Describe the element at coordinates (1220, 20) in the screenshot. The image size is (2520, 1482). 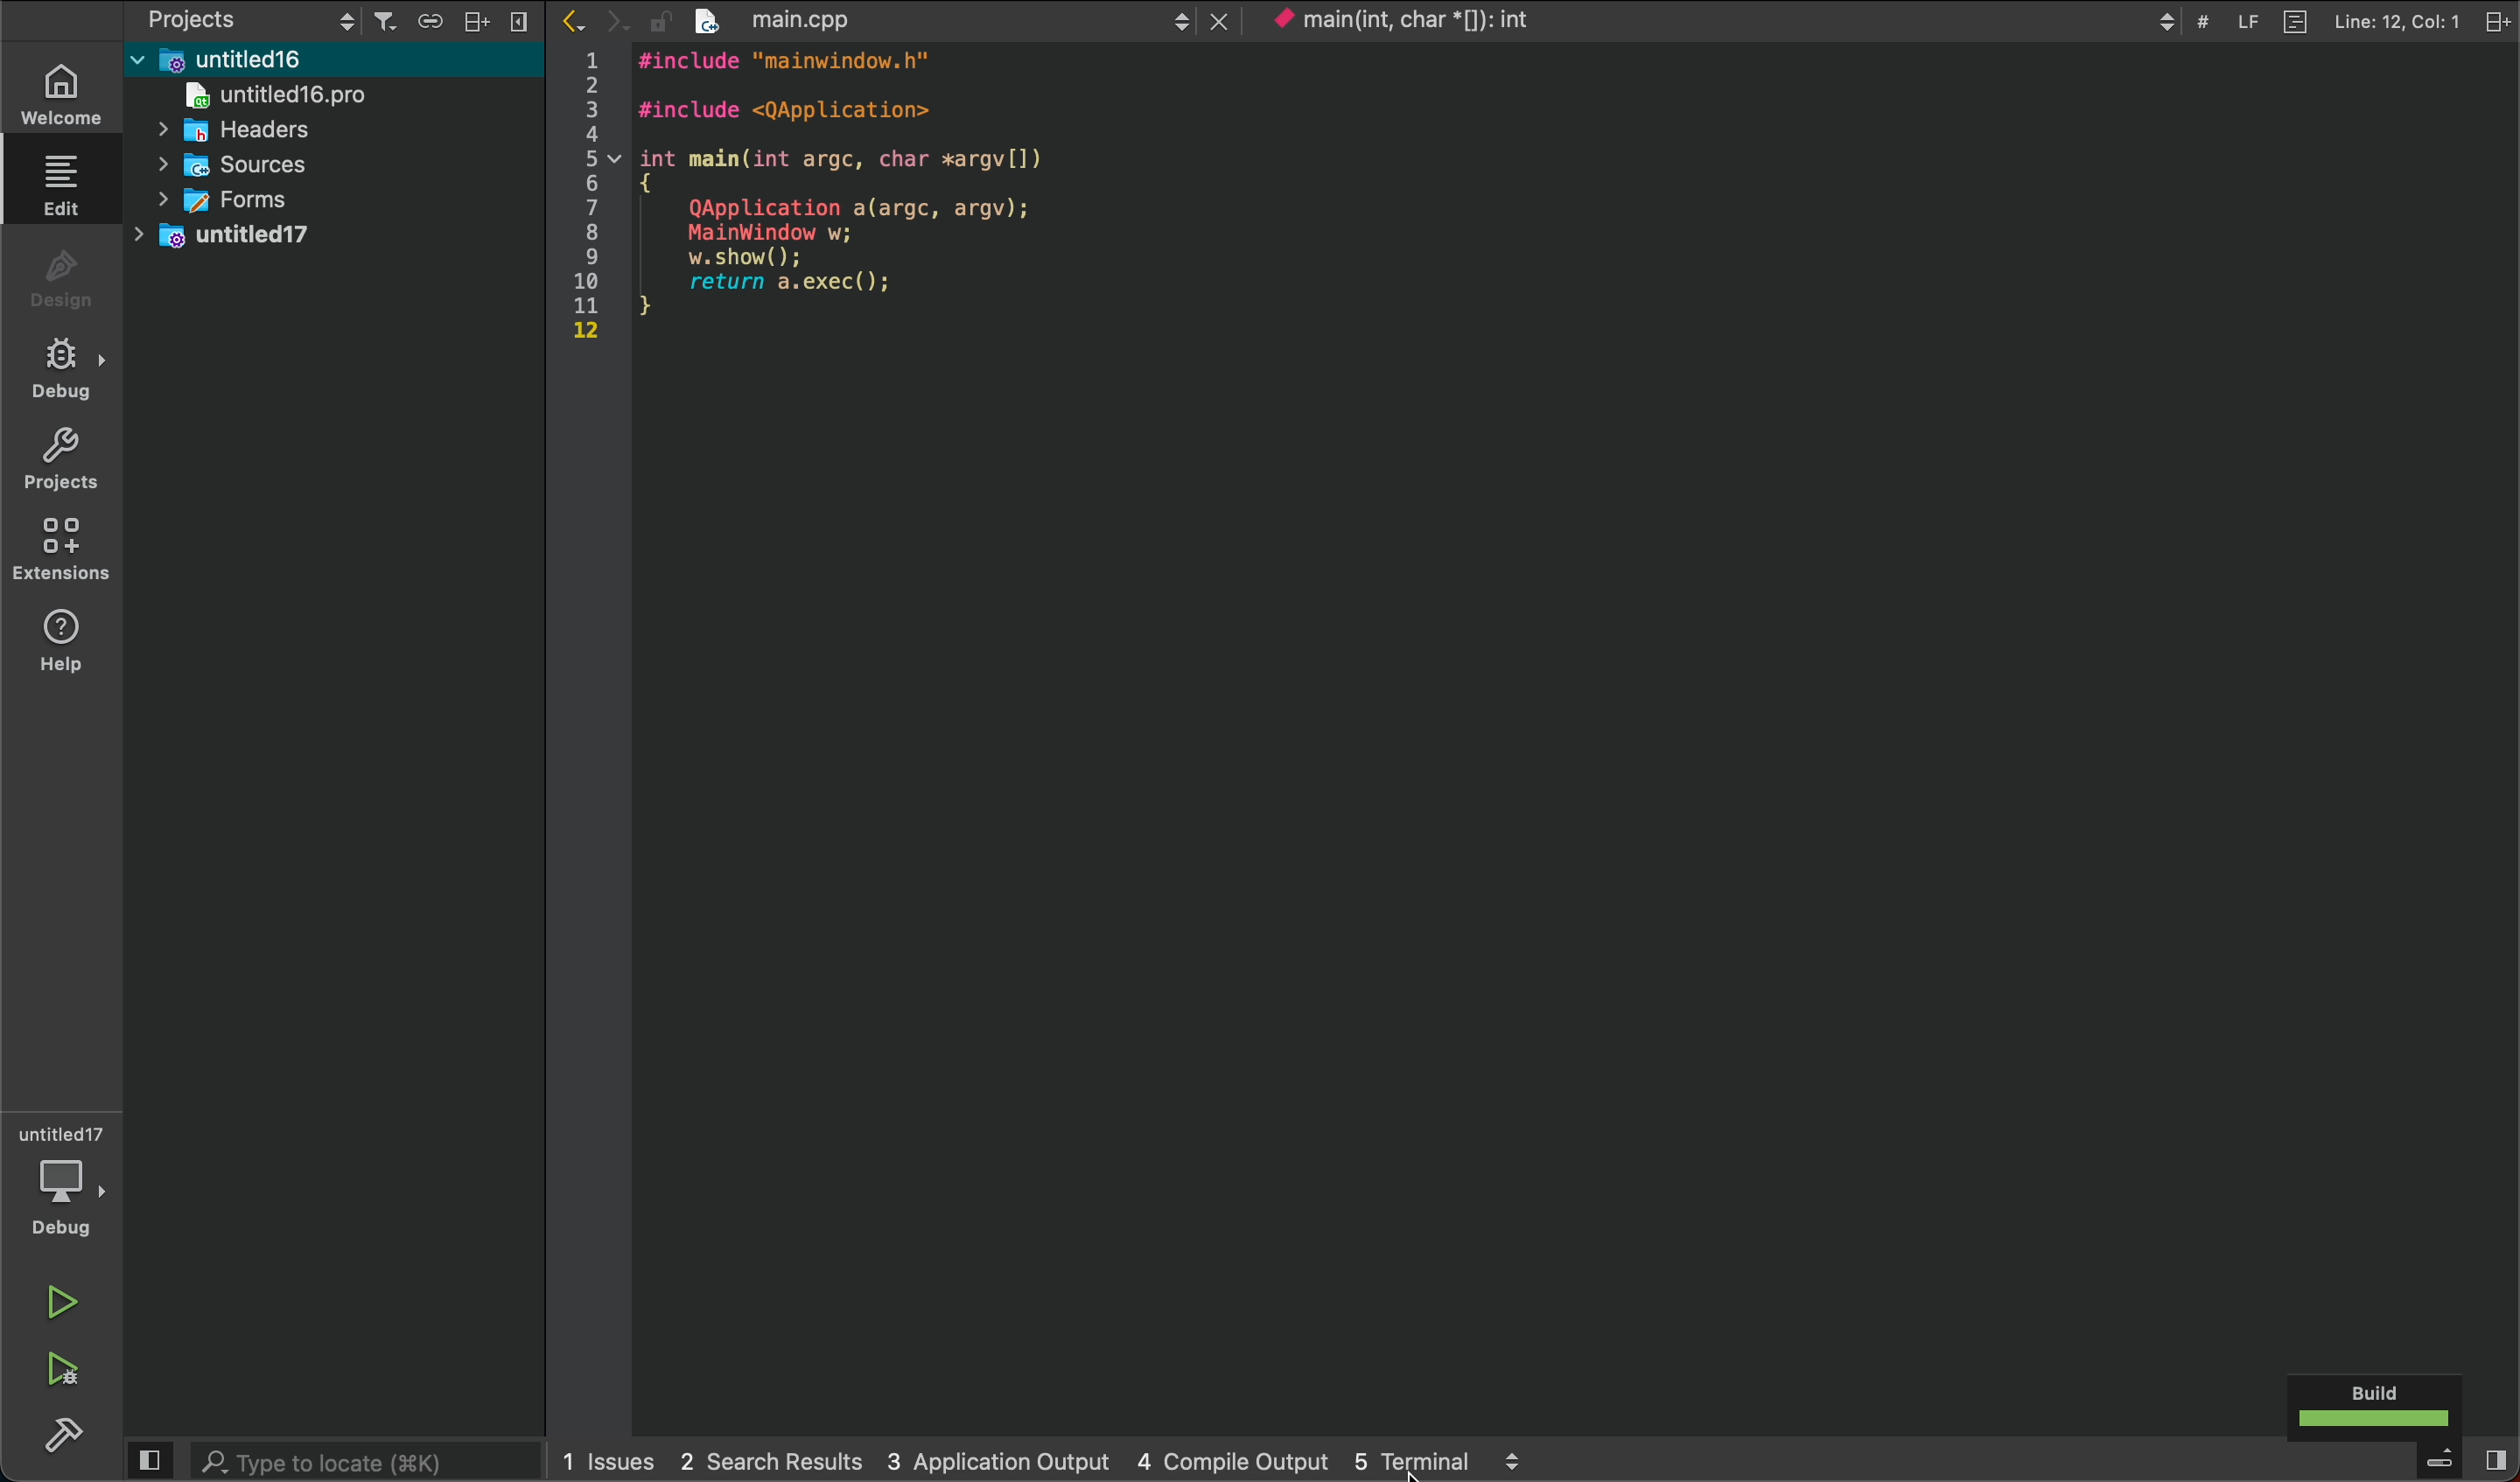
I see `close` at that location.